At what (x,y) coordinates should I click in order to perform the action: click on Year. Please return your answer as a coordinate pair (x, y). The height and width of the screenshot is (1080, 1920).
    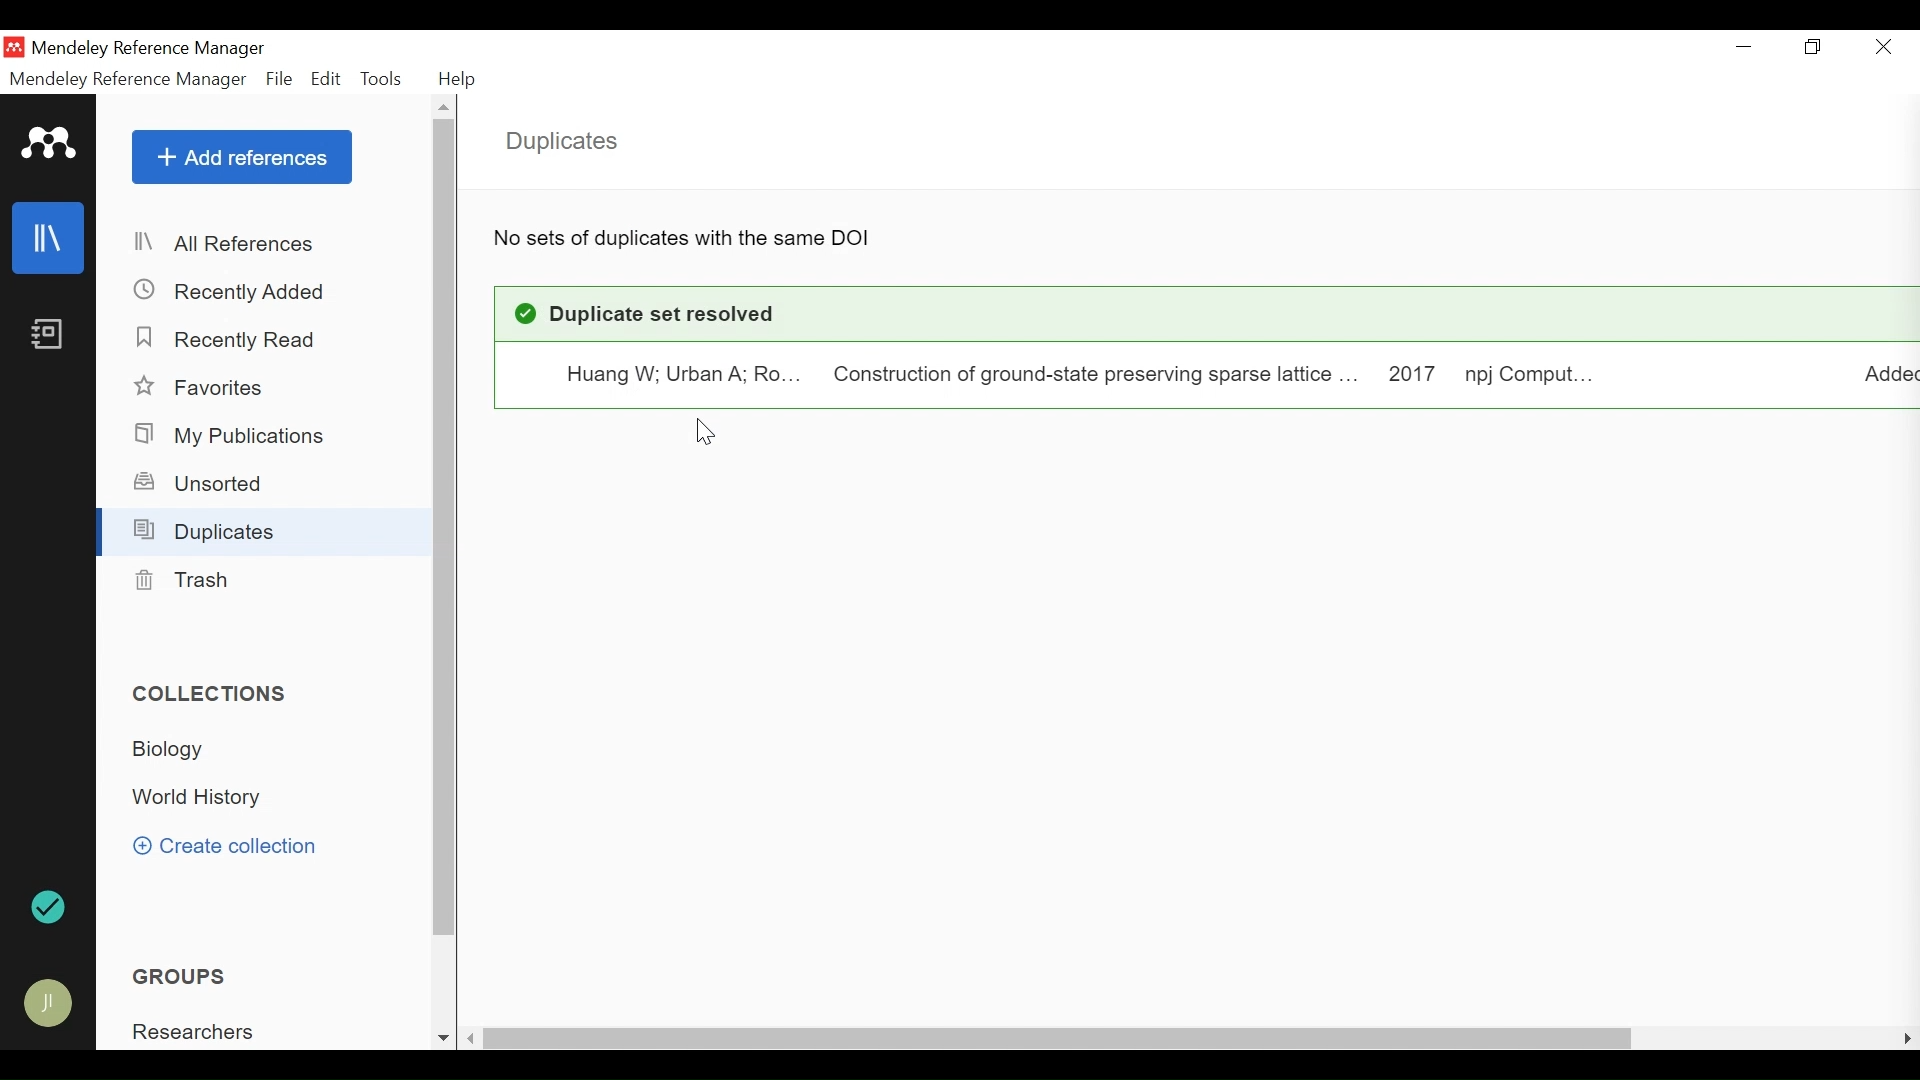
    Looking at the image, I should click on (1409, 376).